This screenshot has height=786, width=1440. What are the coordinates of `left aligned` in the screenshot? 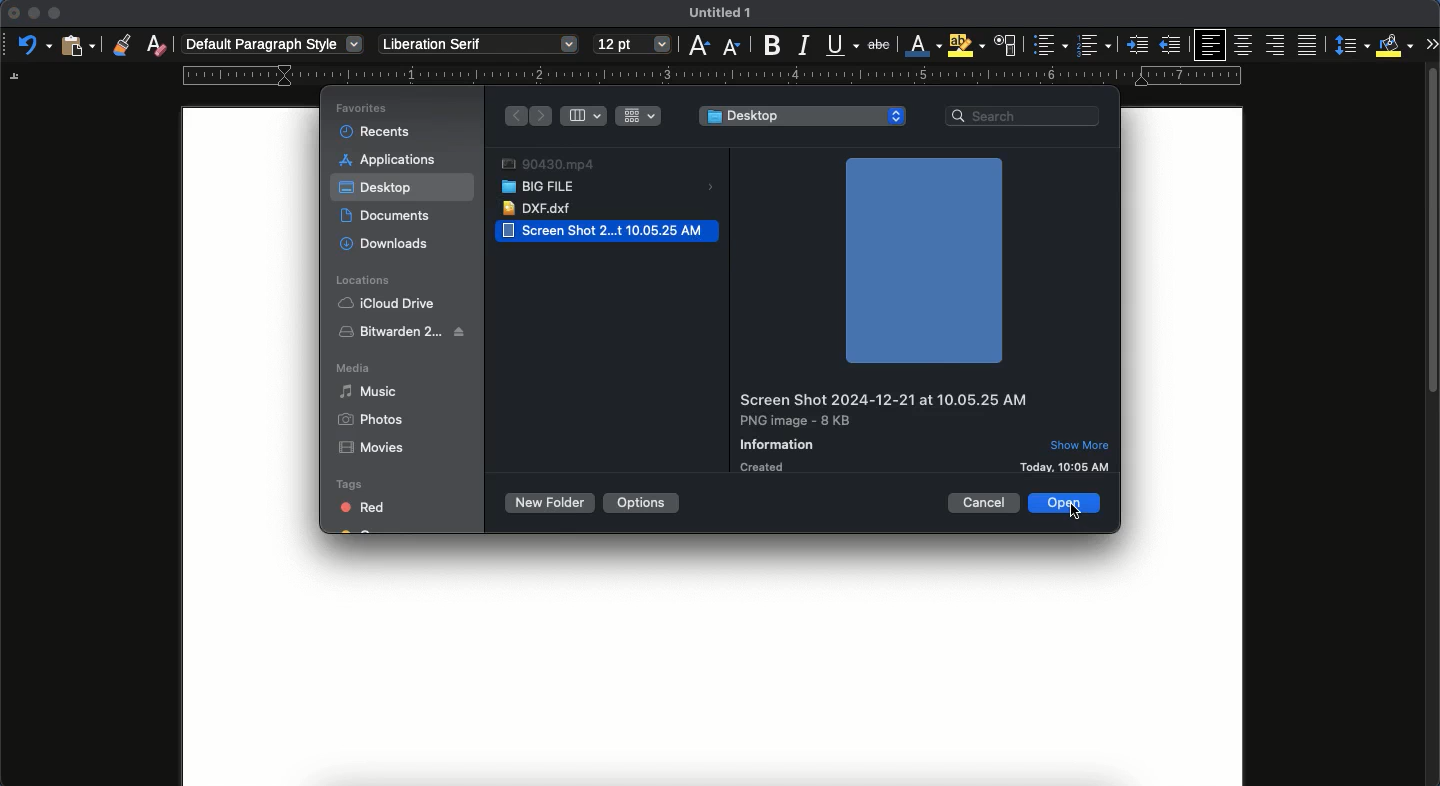 It's located at (1208, 45).